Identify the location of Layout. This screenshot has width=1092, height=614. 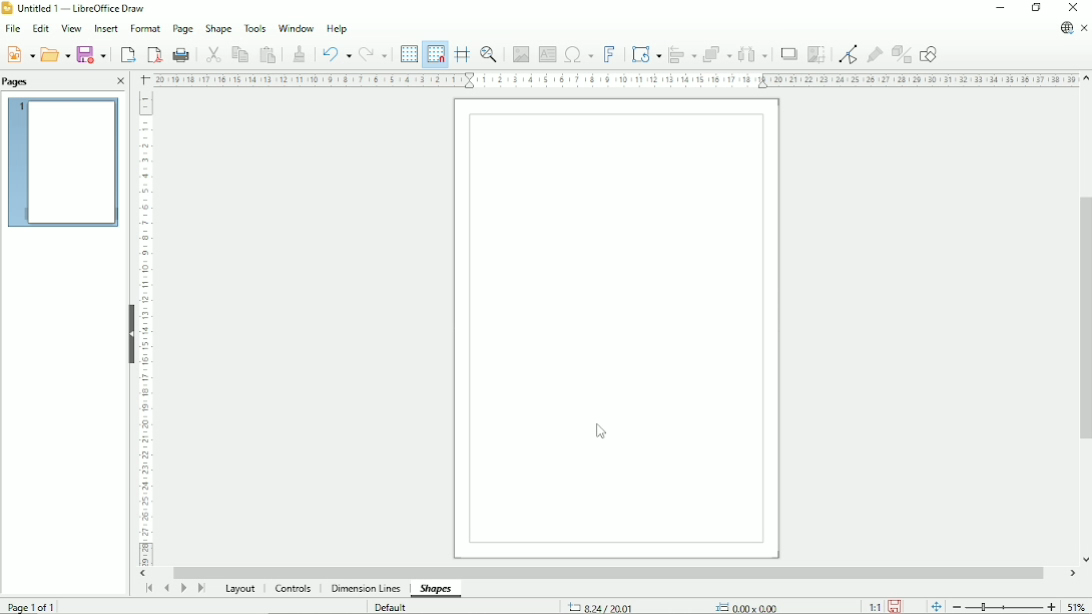
(238, 590).